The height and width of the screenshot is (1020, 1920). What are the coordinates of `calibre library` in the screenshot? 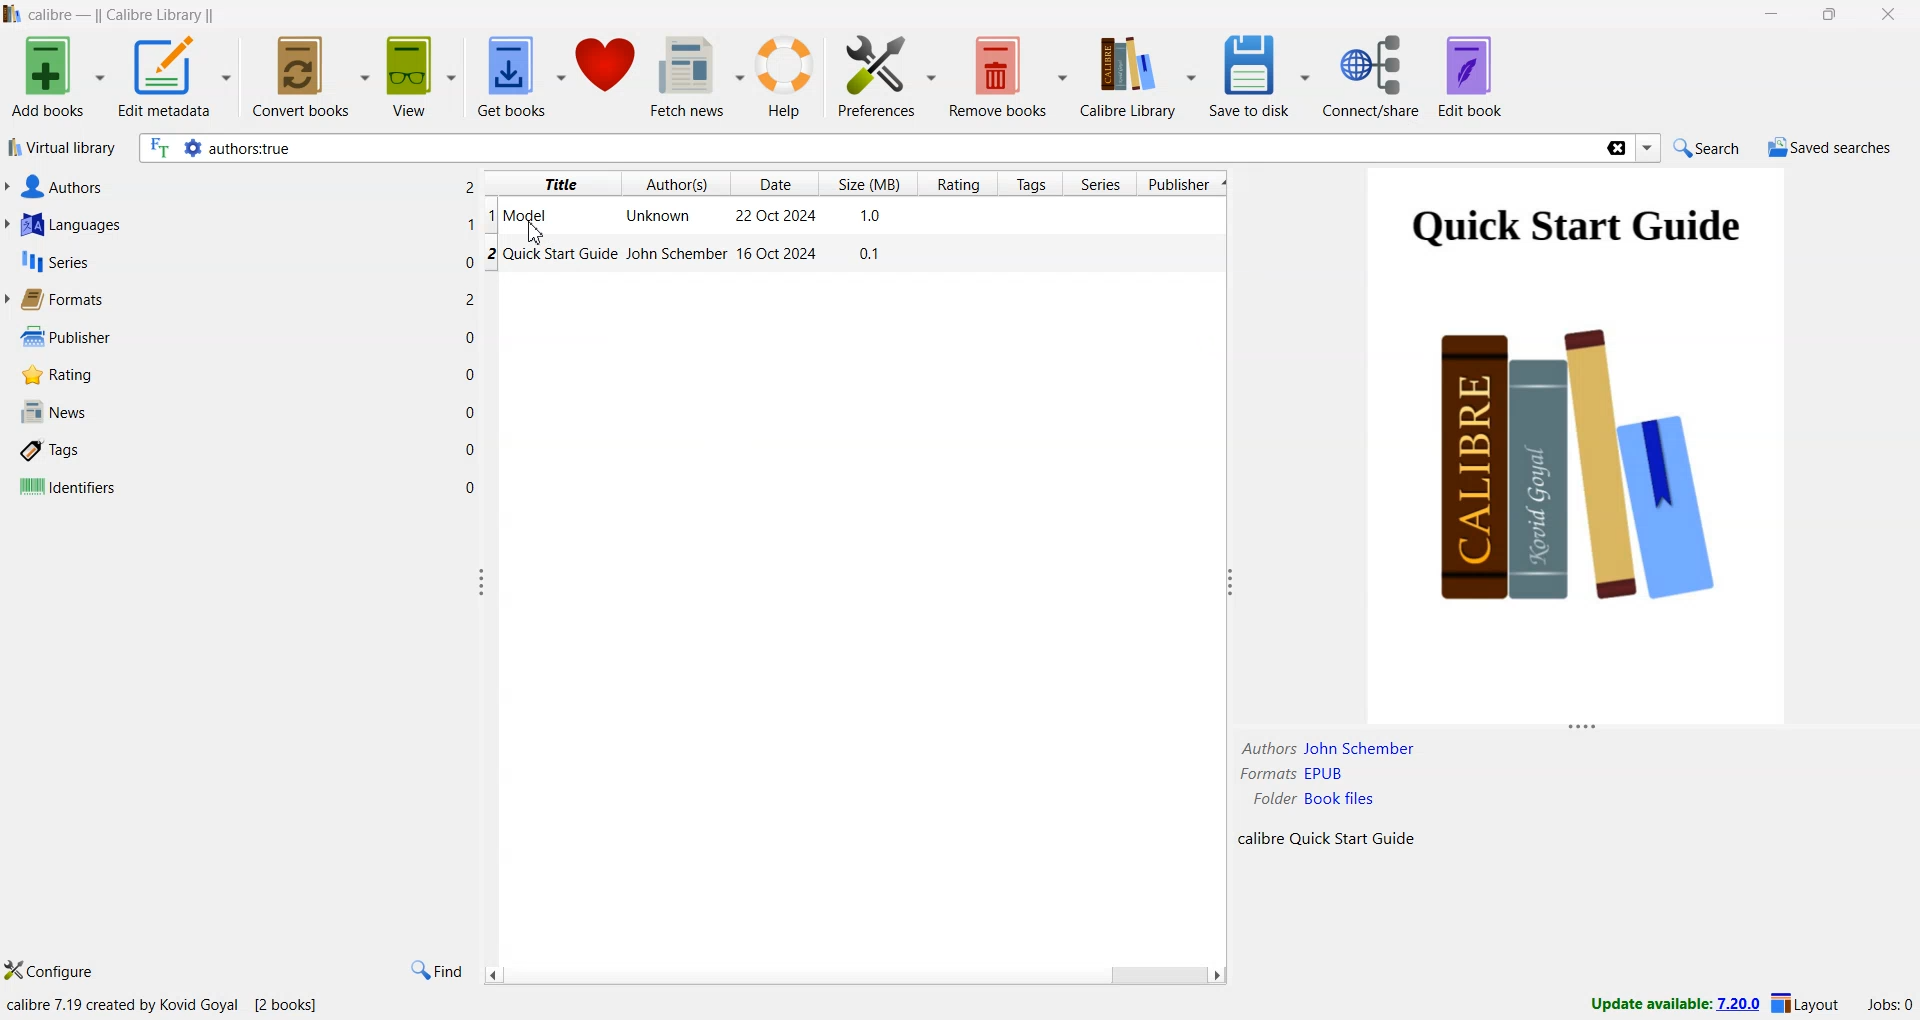 It's located at (1142, 76).